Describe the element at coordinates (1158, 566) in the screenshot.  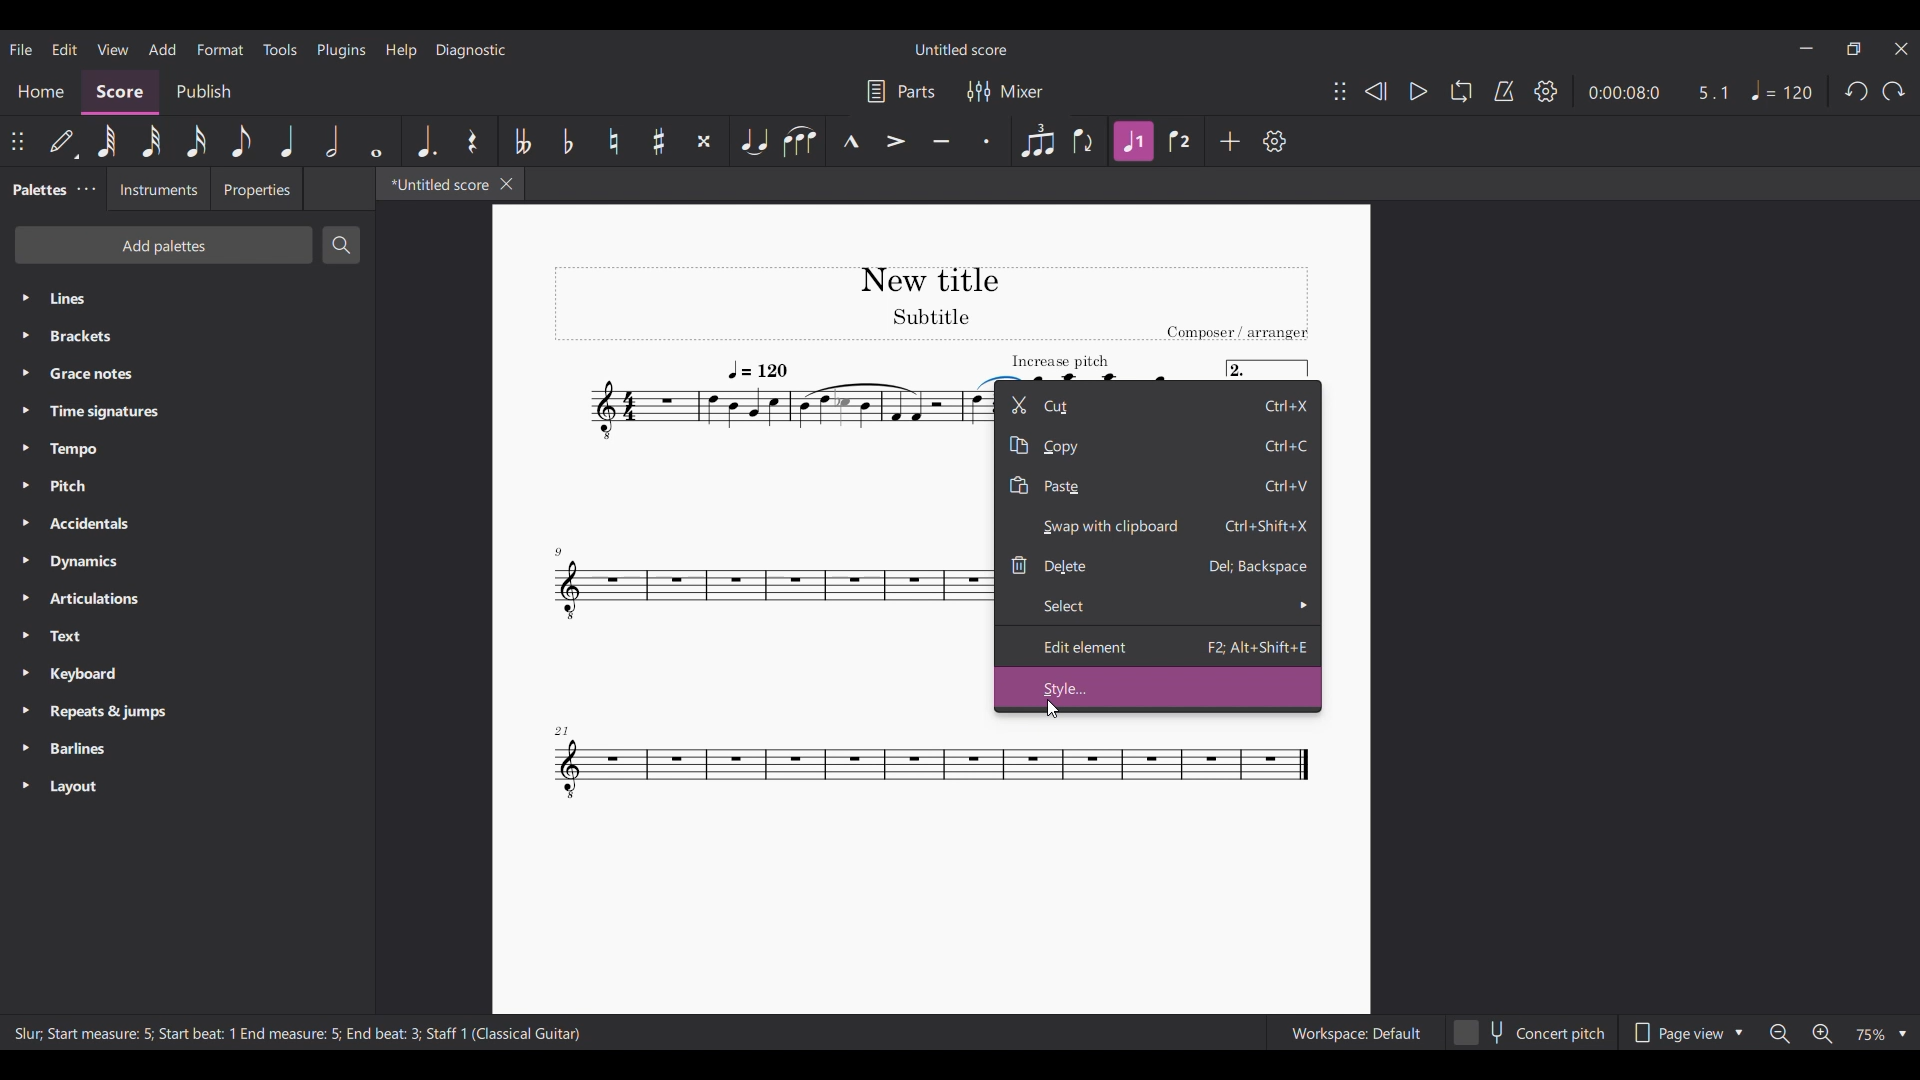
I see `Delete` at that location.